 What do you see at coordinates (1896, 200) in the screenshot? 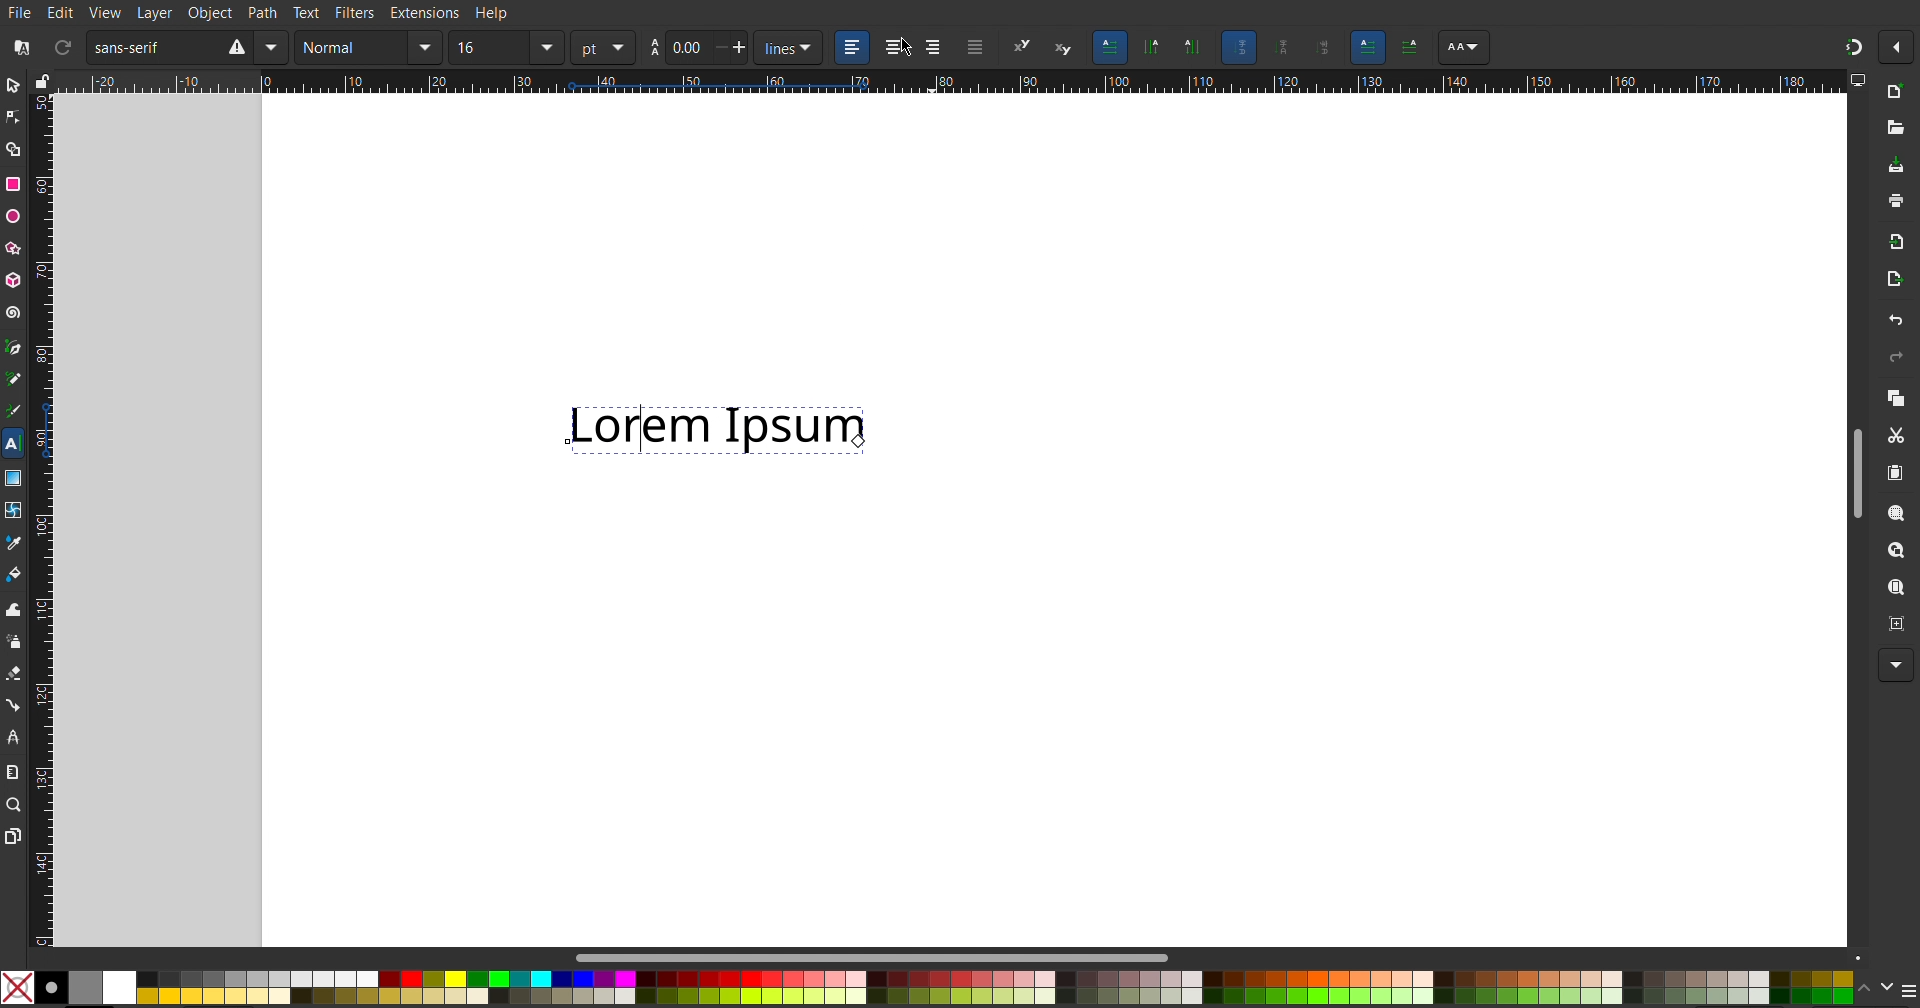
I see `Print` at bounding box center [1896, 200].